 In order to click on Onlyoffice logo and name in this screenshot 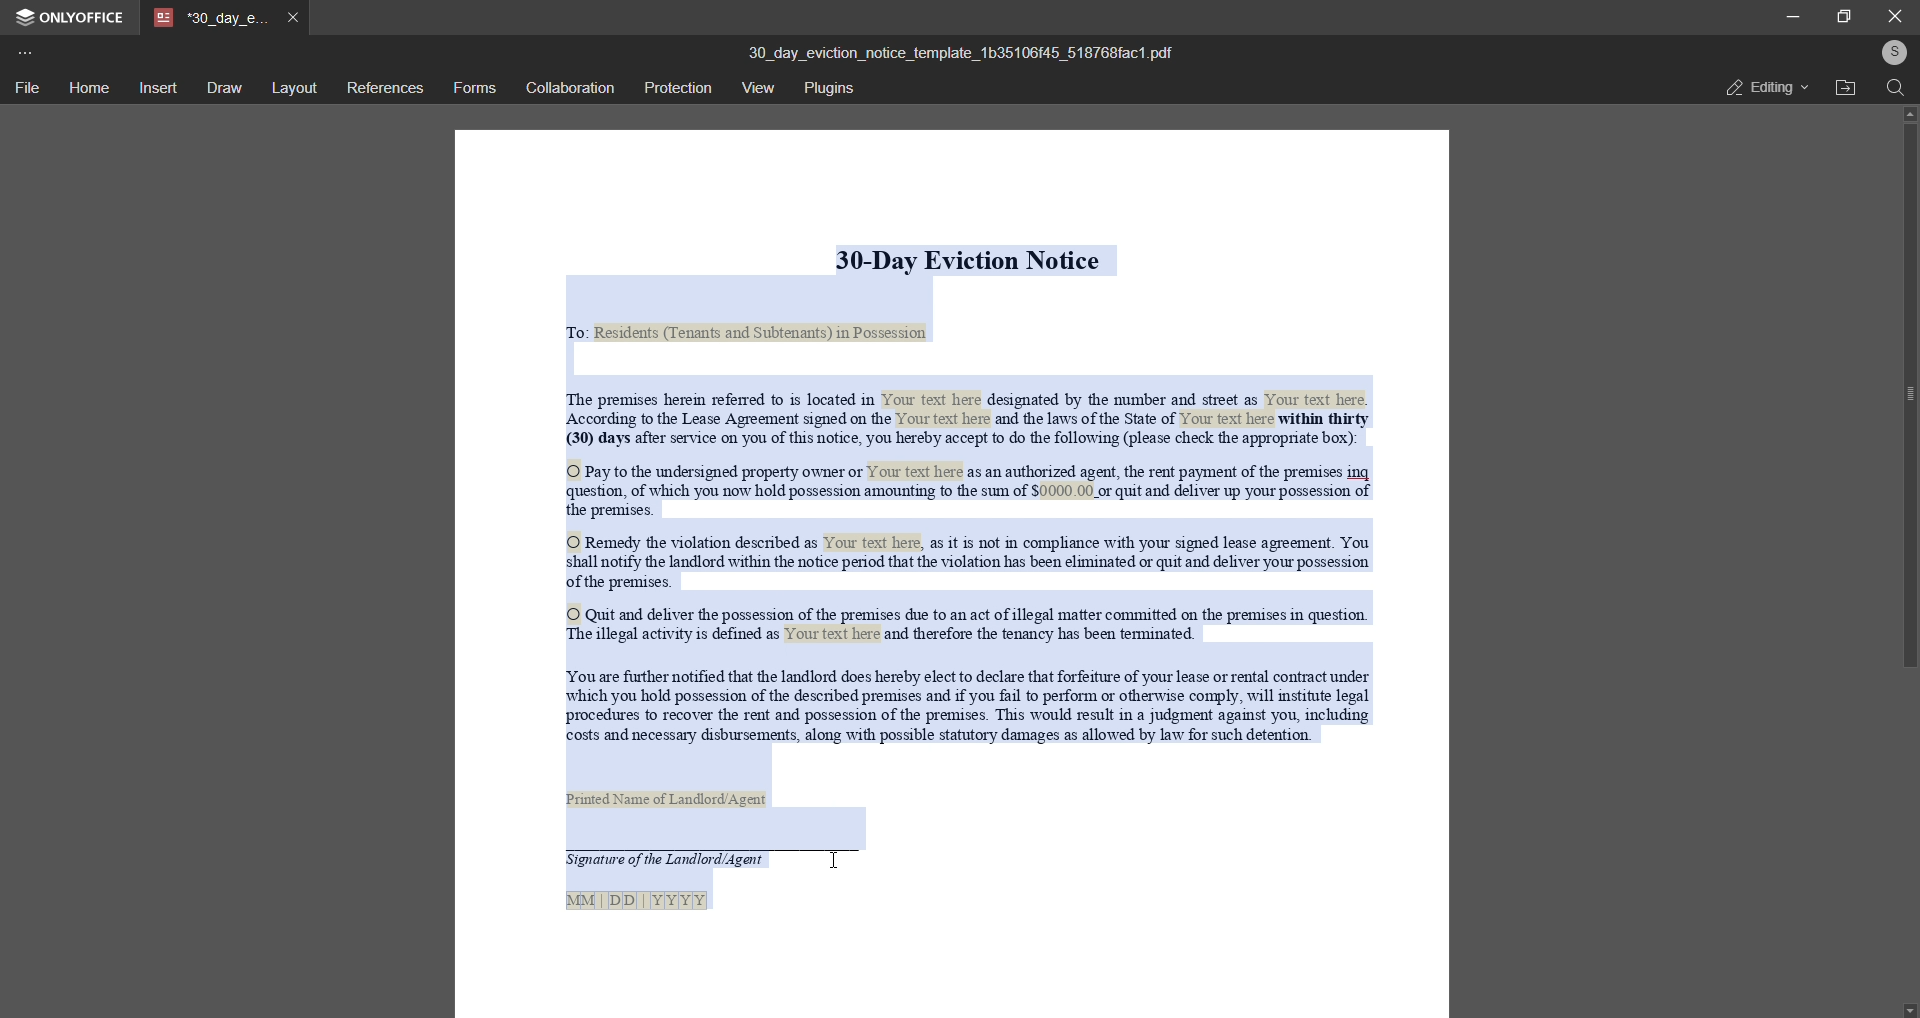, I will do `click(77, 18)`.